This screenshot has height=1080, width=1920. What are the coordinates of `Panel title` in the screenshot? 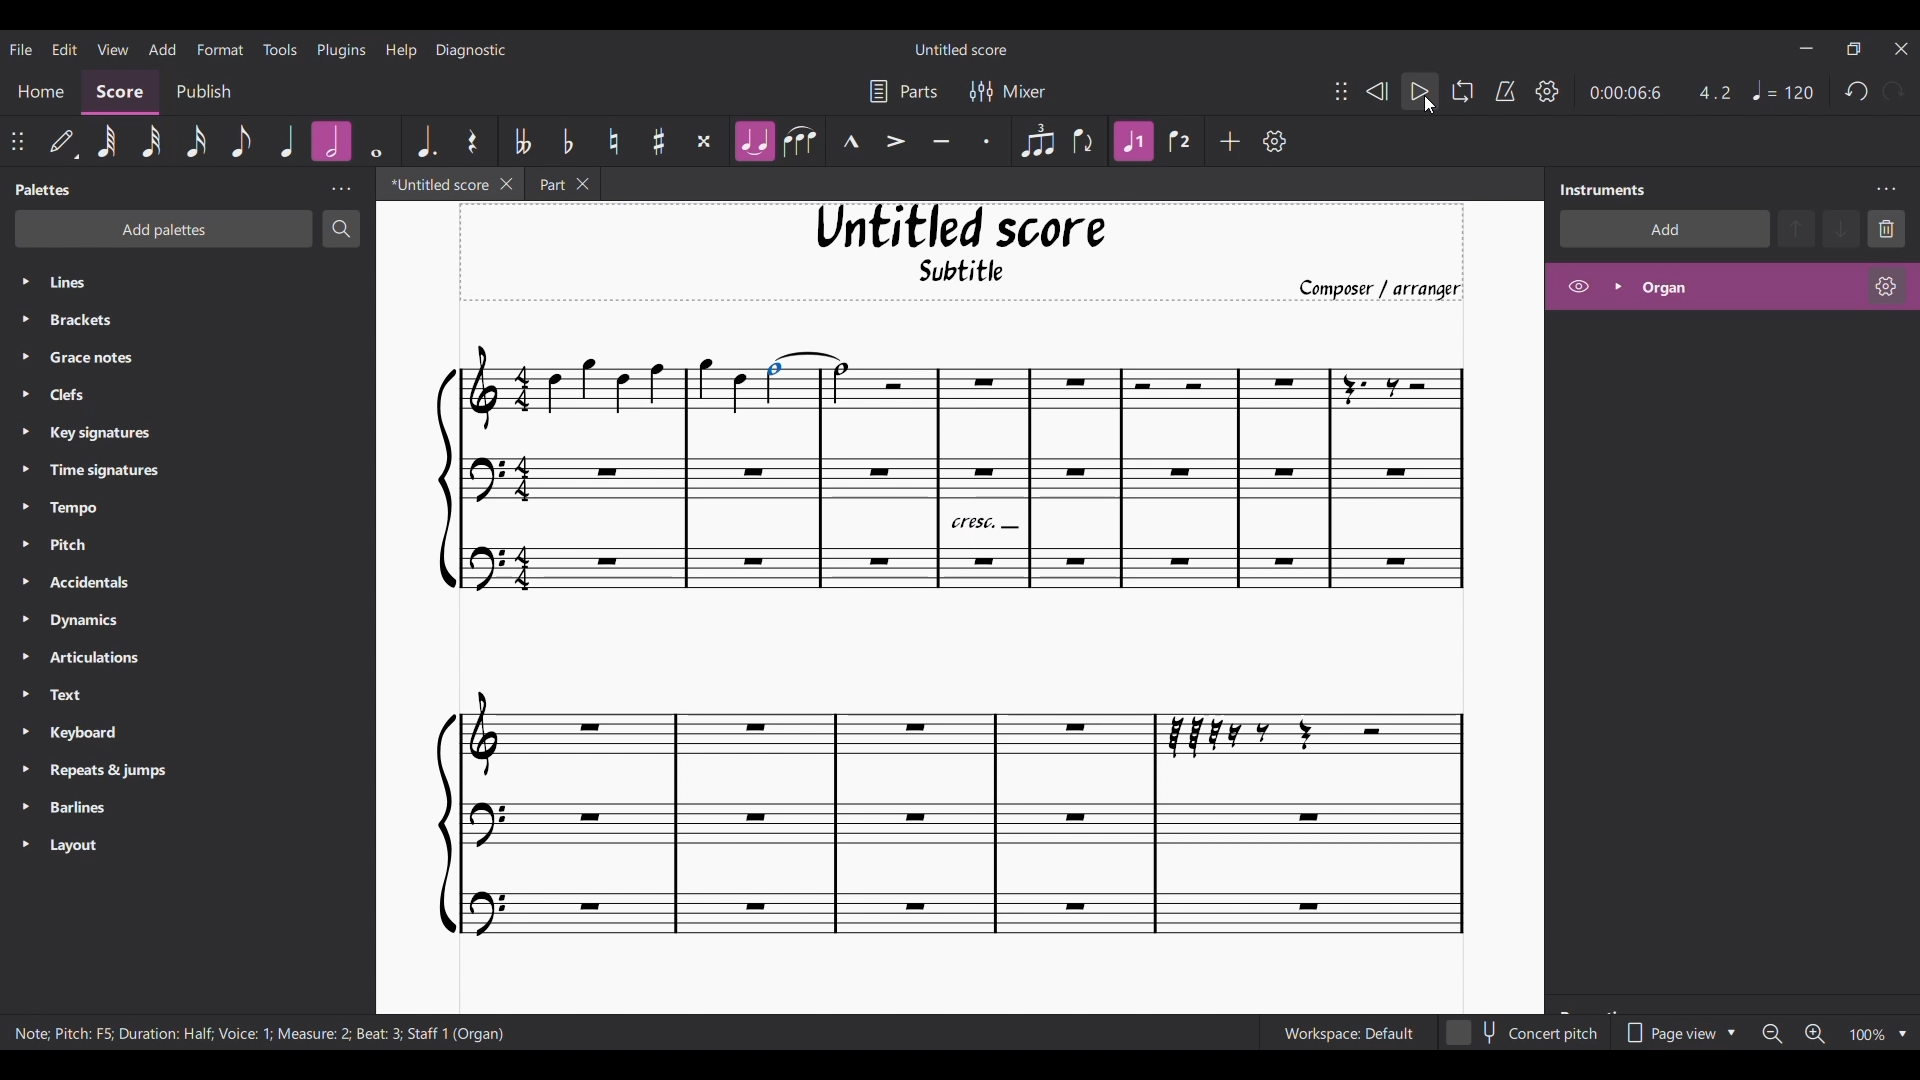 It's located at (1604, 190).